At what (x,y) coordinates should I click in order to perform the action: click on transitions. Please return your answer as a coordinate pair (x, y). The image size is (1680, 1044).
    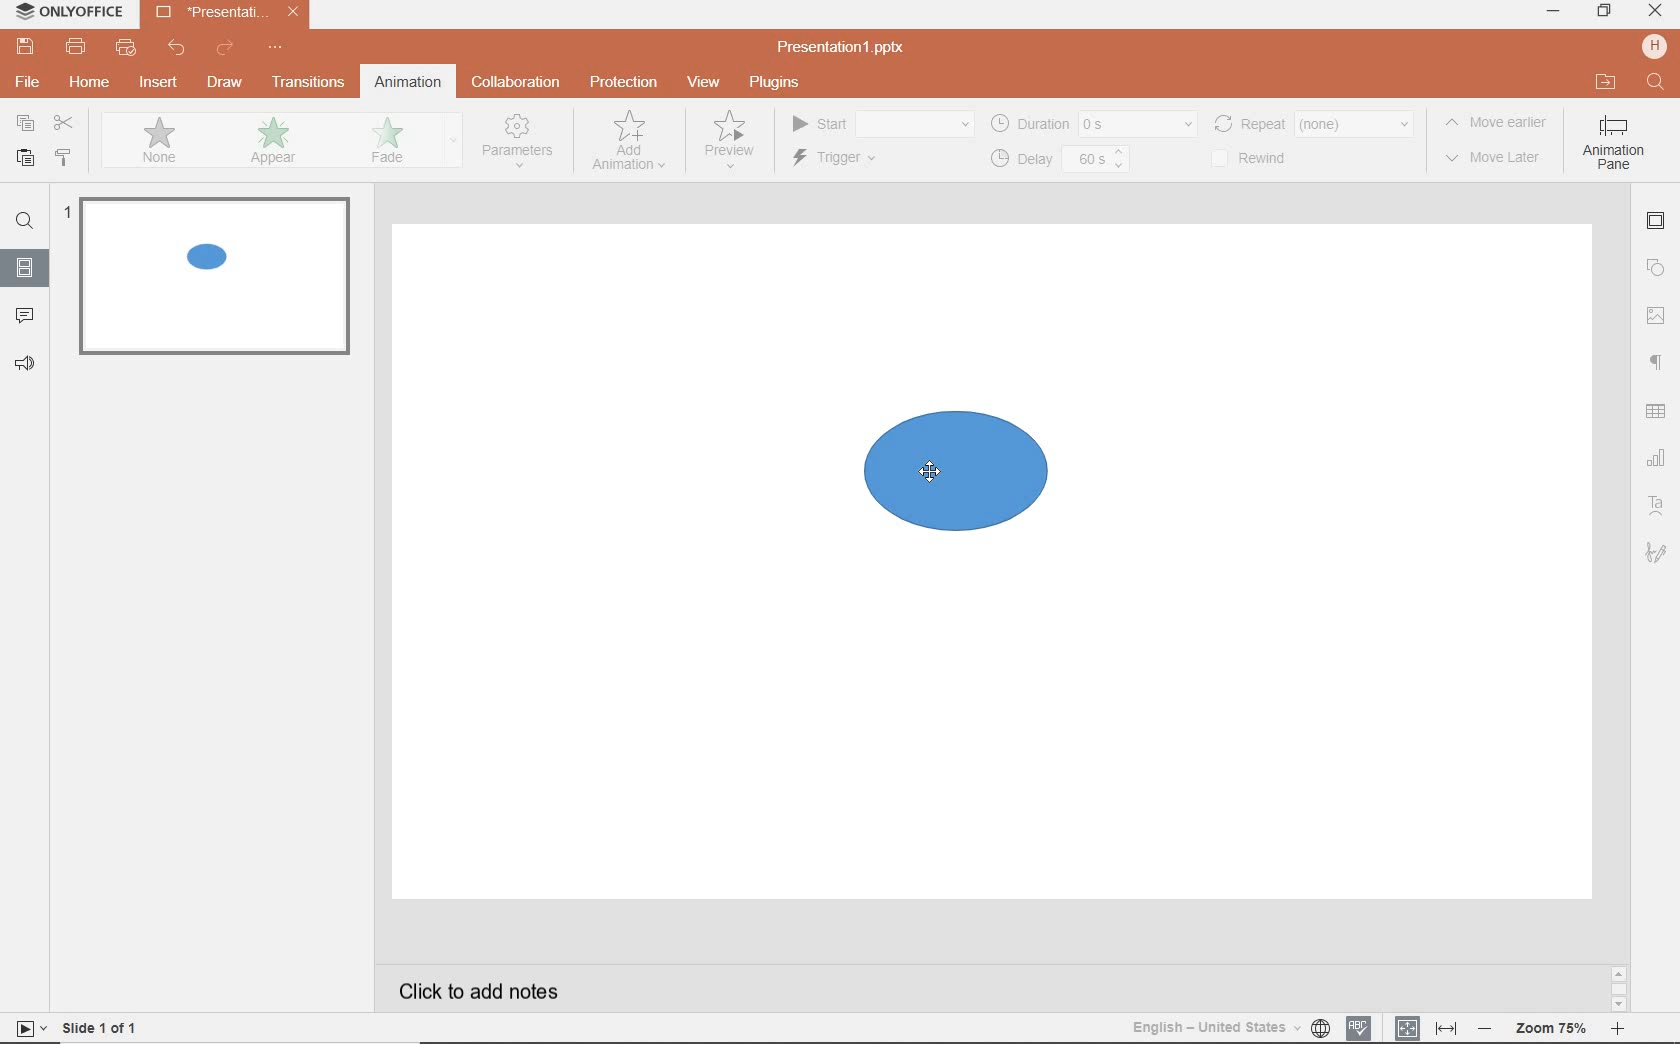
    Looking at the image, I should click on (308, 84).